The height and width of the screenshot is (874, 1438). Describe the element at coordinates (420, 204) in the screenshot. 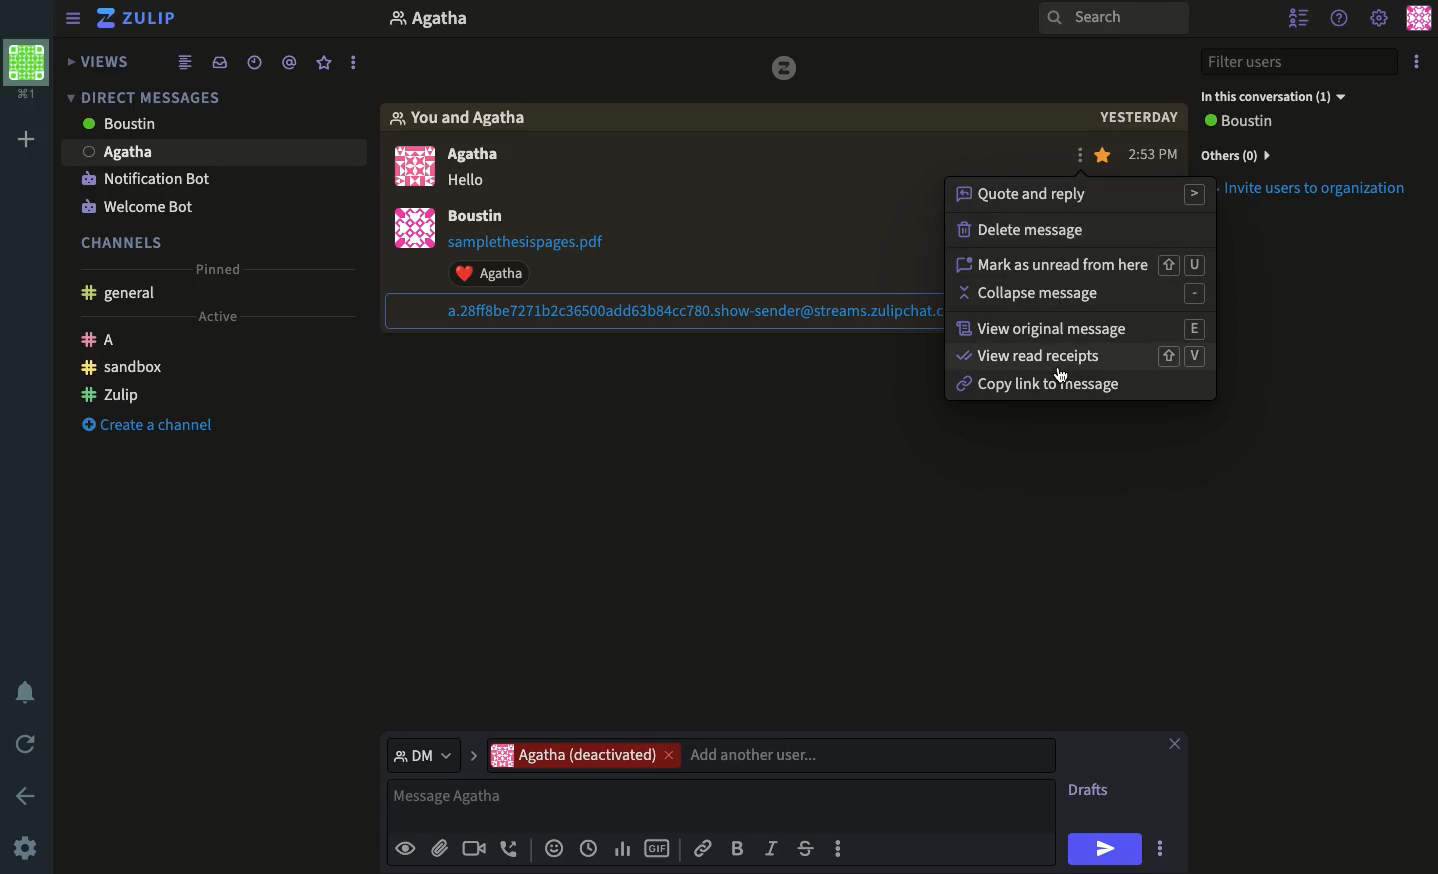

I see `Profile` at that location.